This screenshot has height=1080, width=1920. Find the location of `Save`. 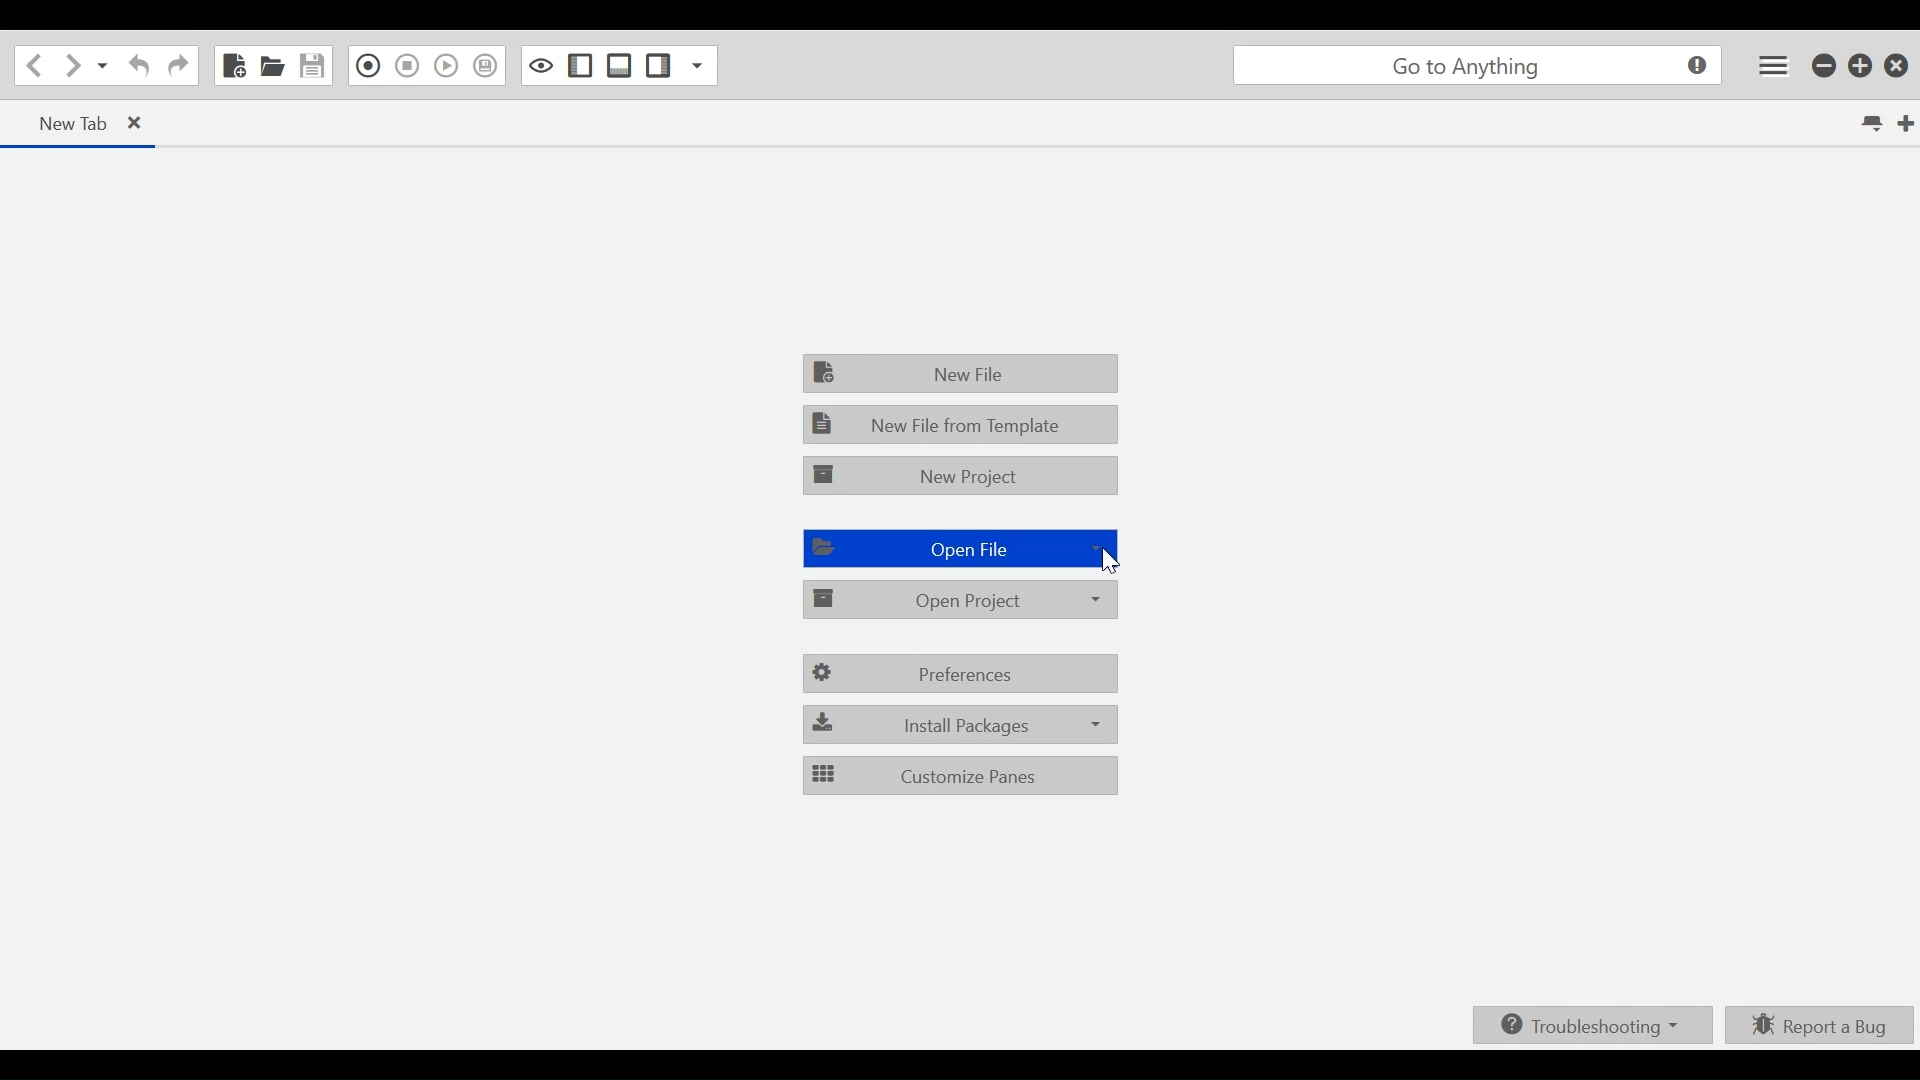

Save is located at coordinates (313, 65).